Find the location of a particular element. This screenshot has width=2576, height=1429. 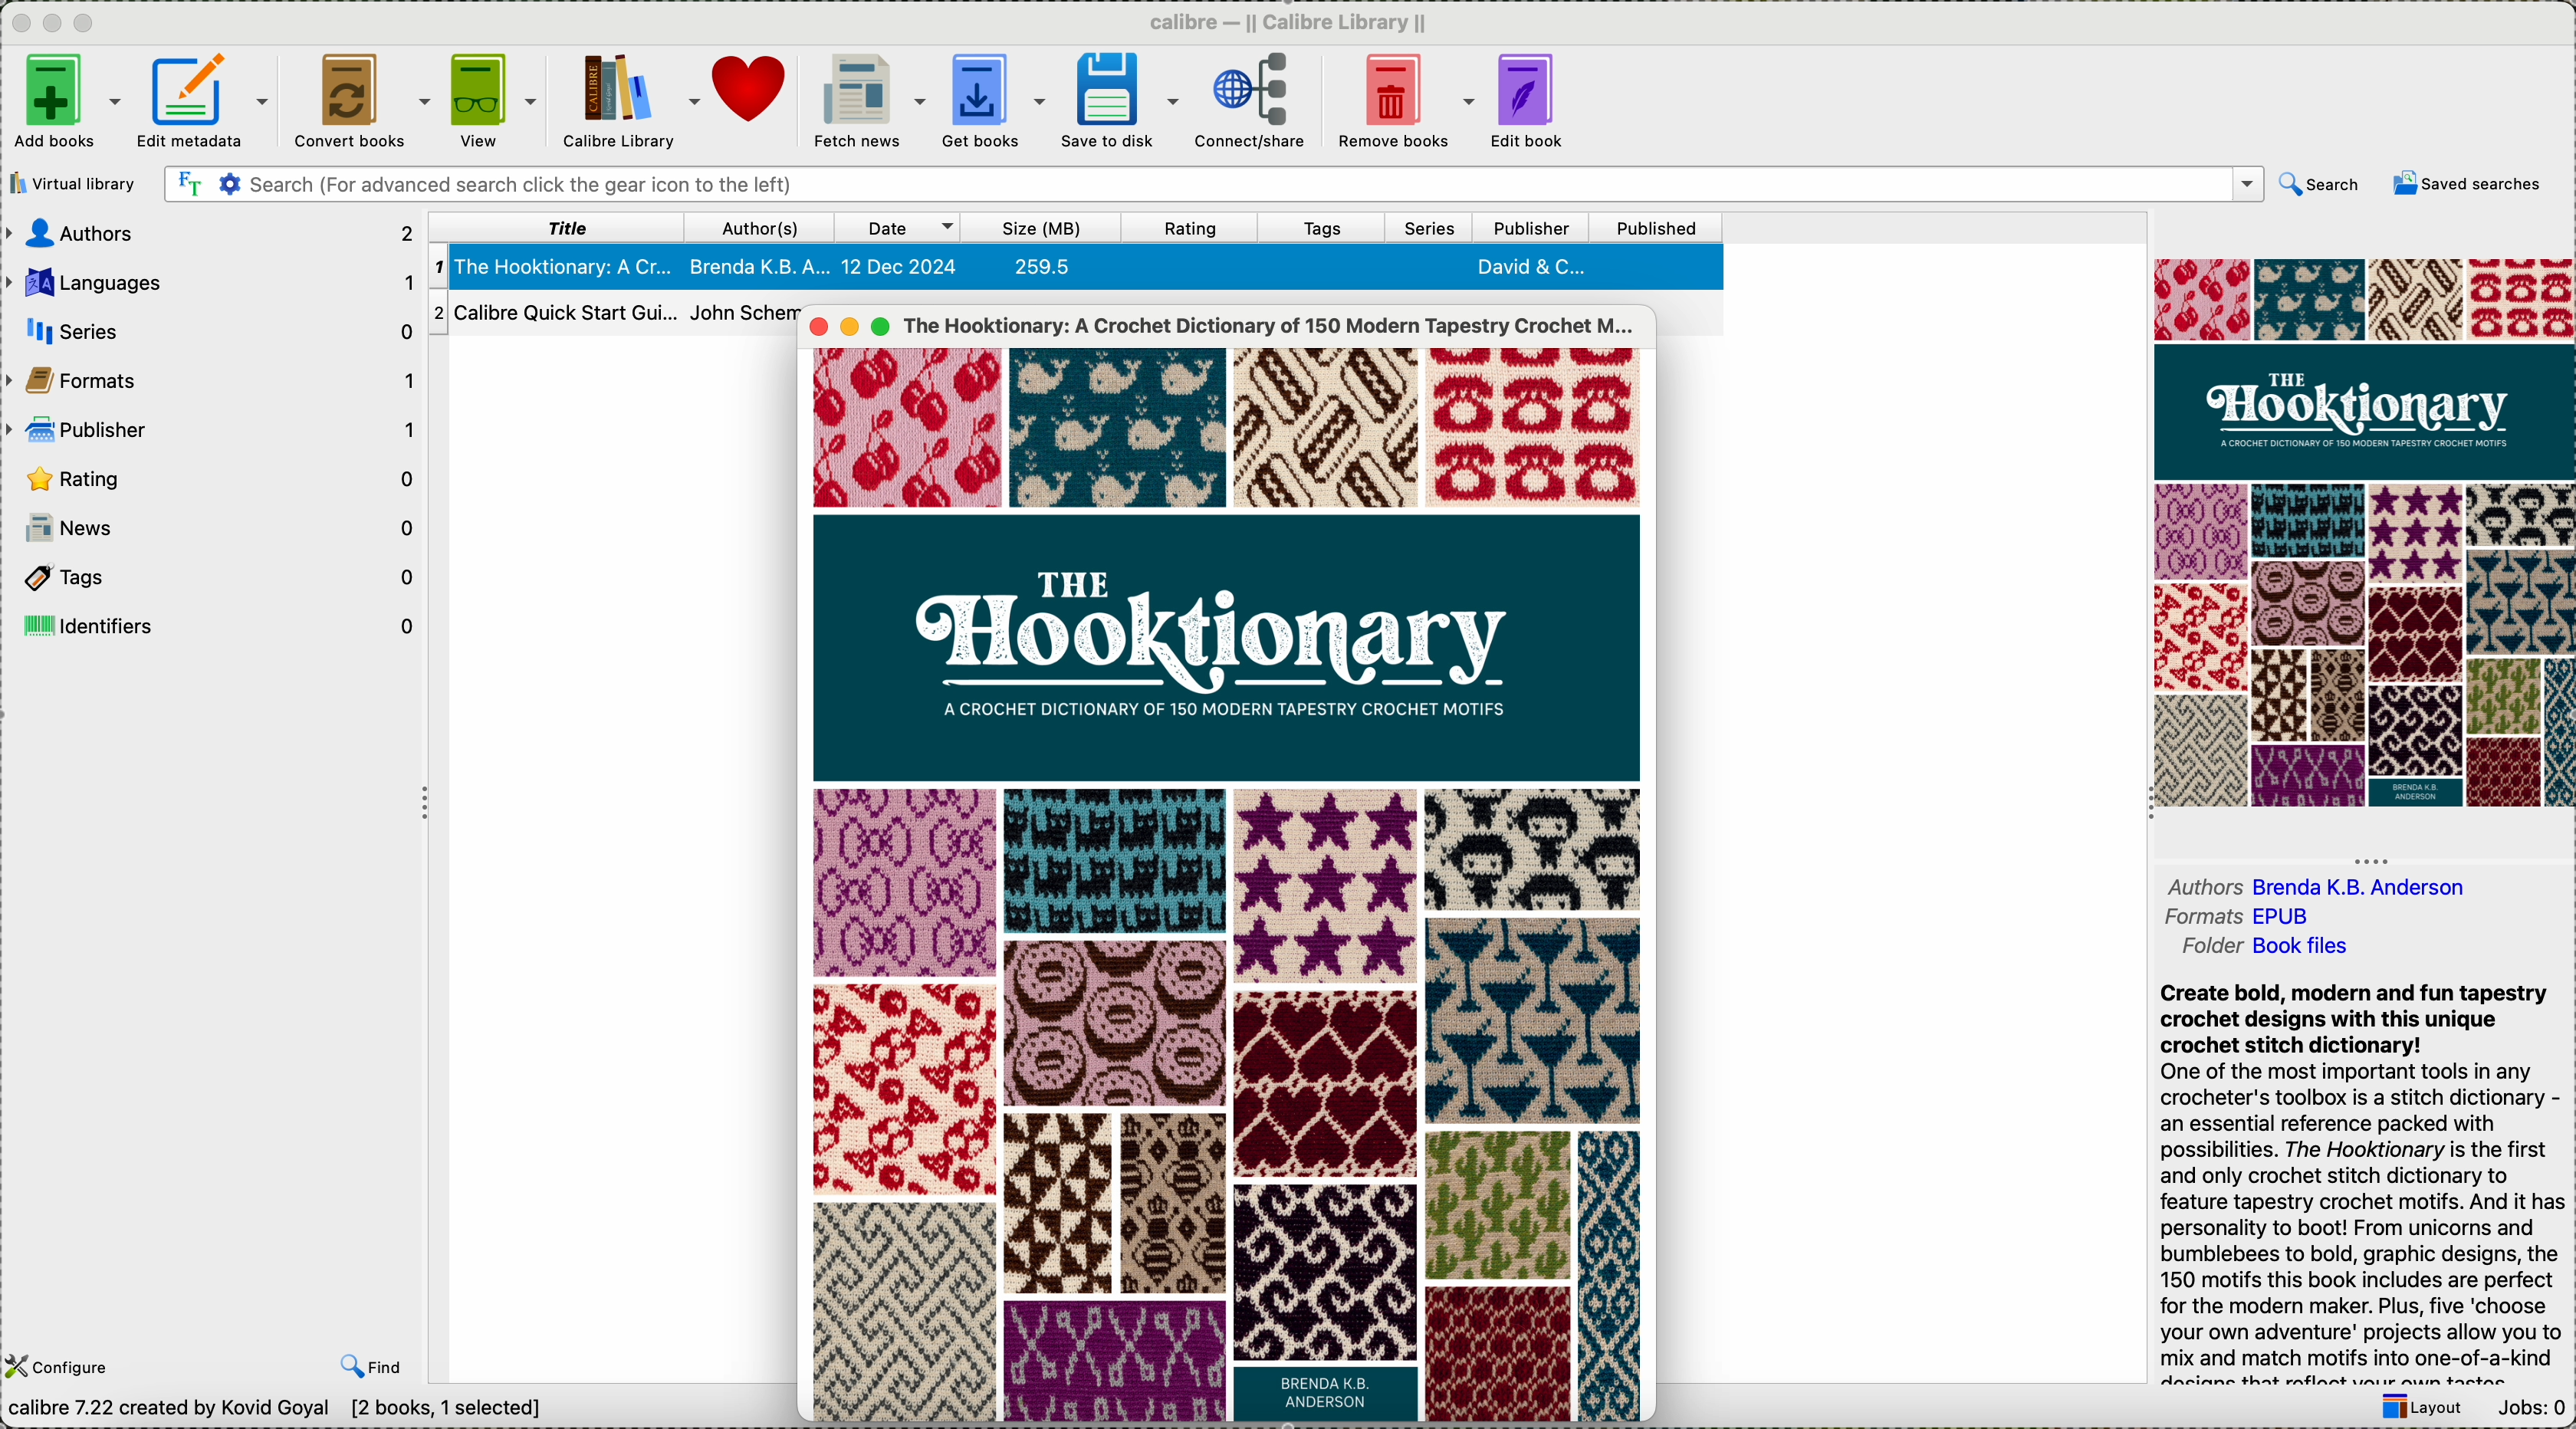

first book selected is located at coordinates (1077, 265).